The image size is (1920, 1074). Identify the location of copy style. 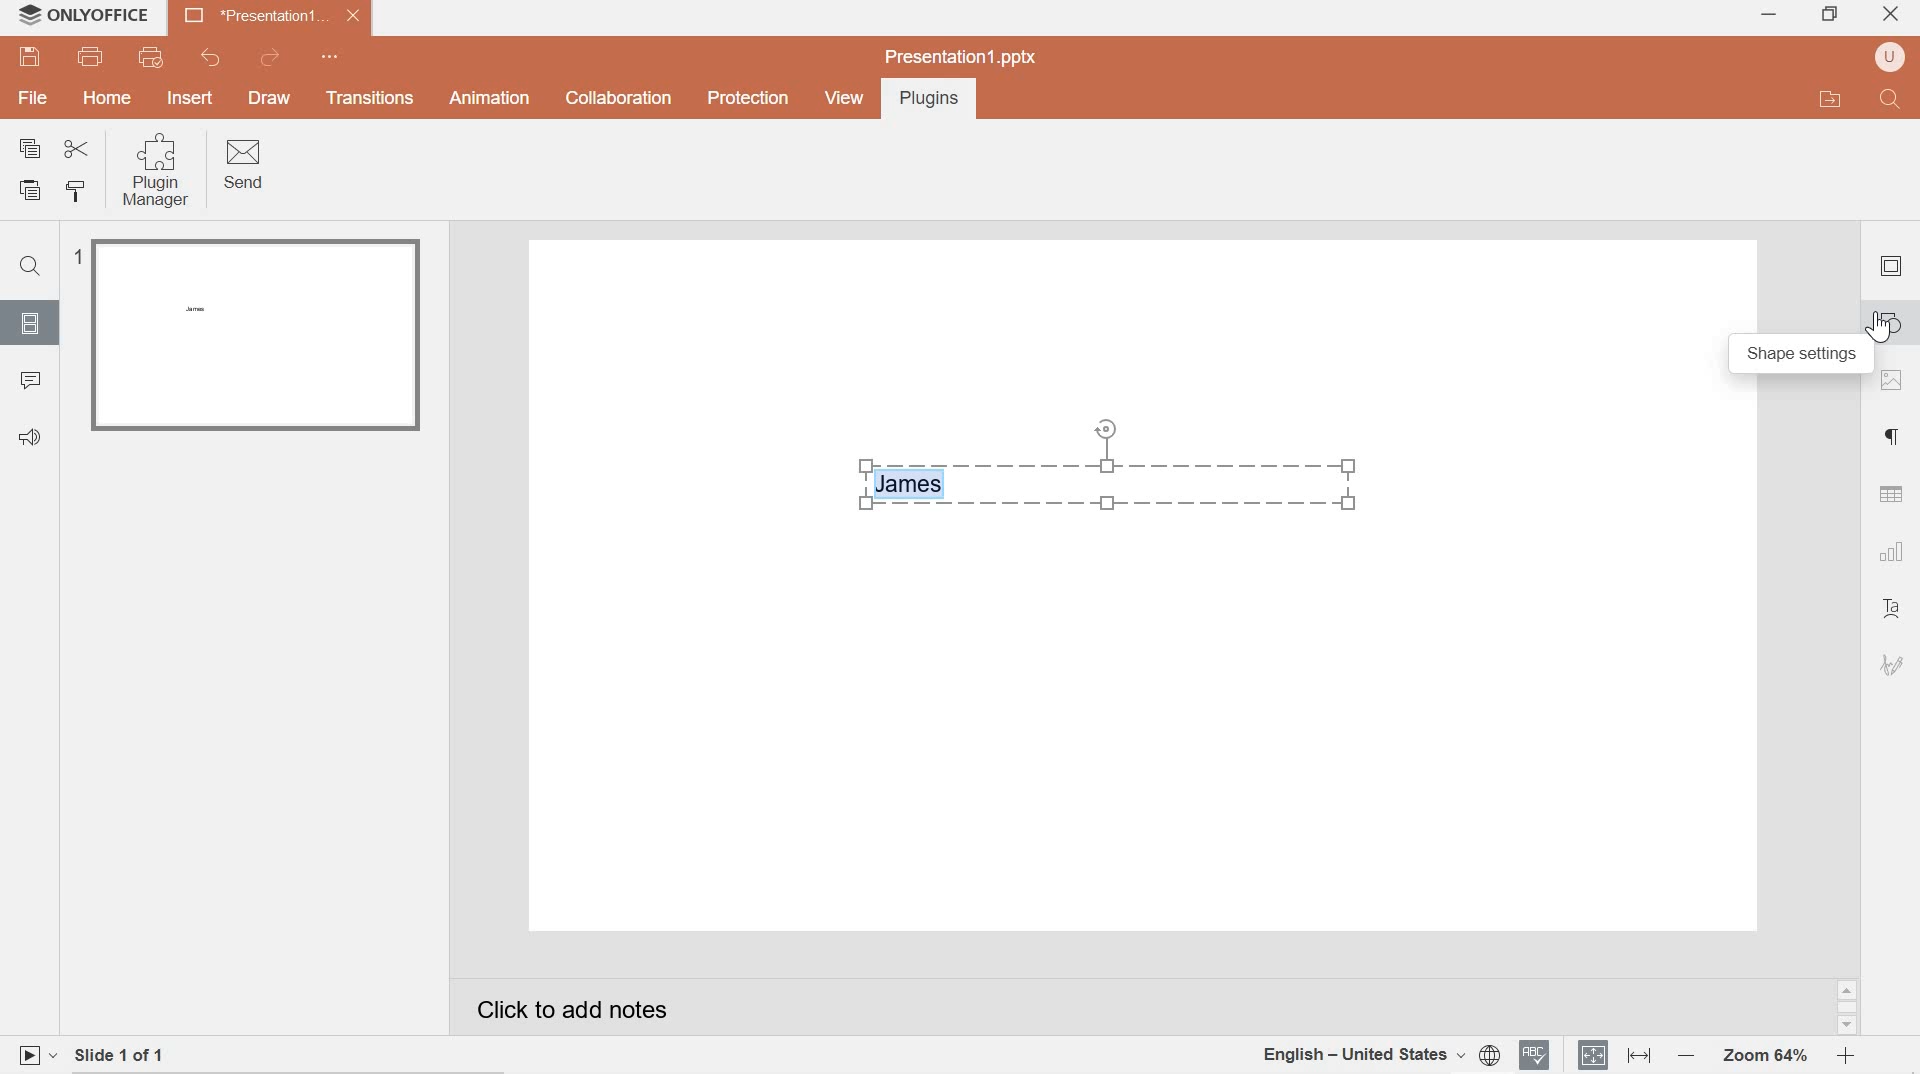
(82, 192).